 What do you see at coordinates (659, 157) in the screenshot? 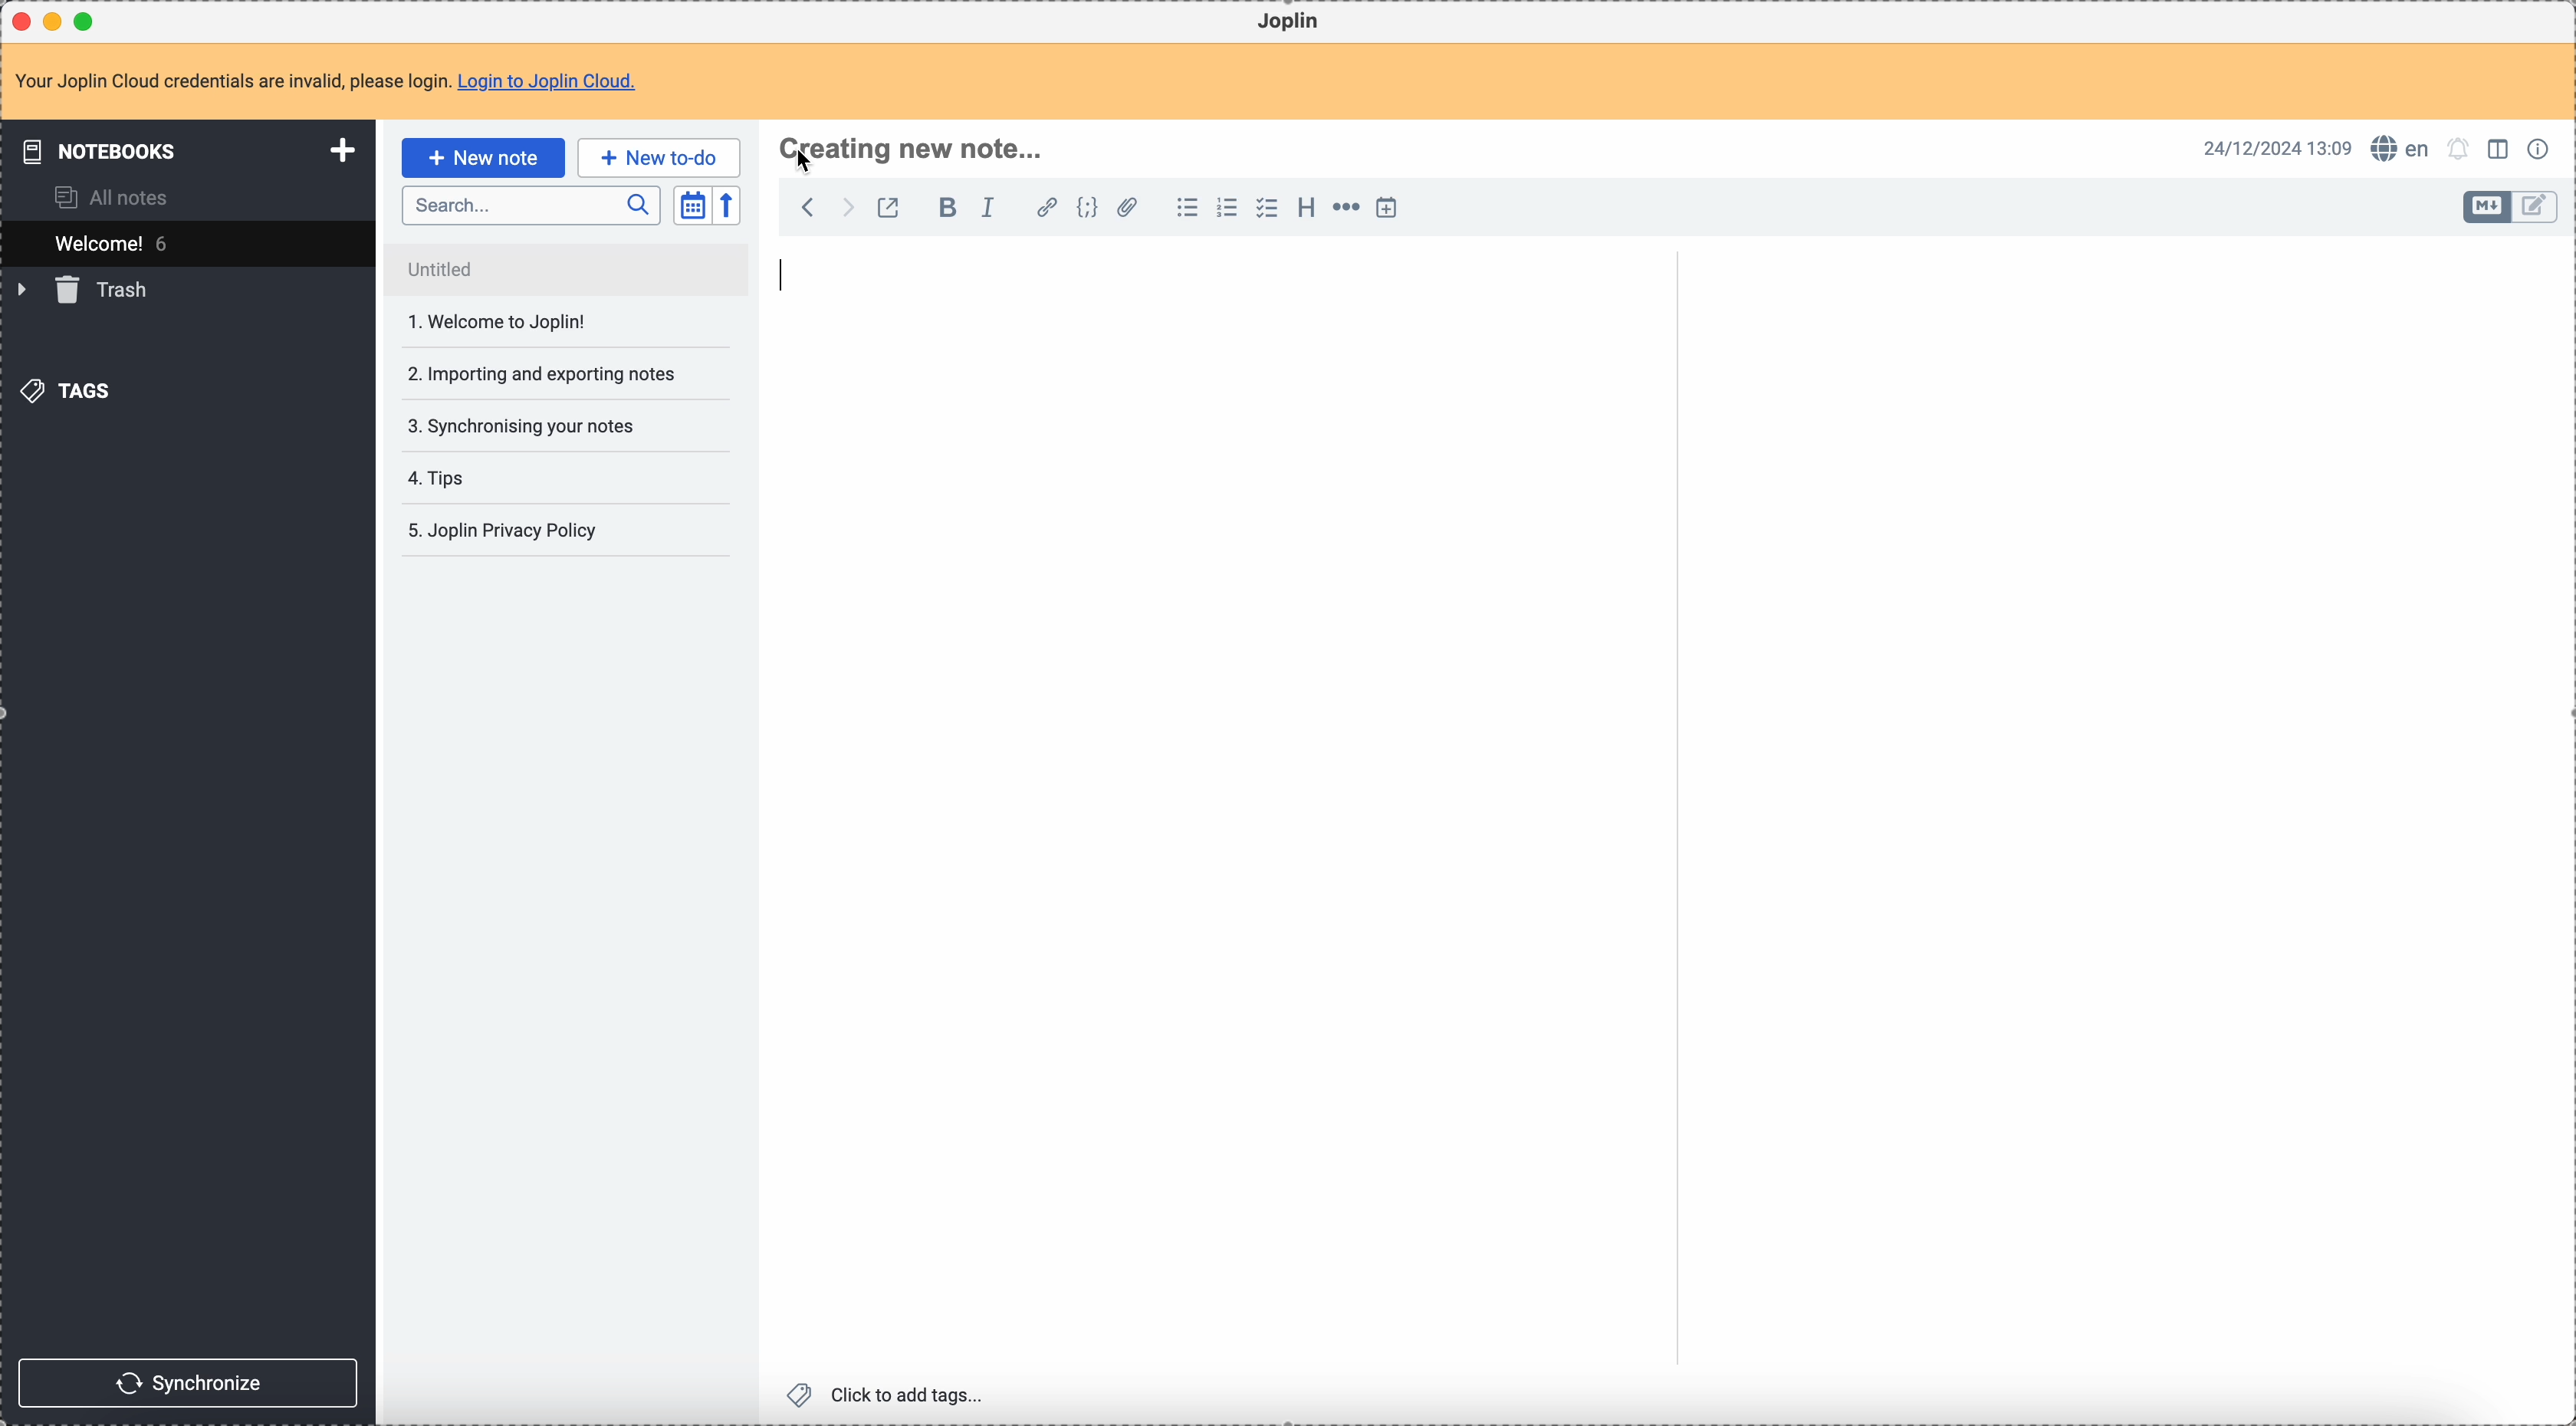
I see `new to-do` at bounding box center [659, 157].